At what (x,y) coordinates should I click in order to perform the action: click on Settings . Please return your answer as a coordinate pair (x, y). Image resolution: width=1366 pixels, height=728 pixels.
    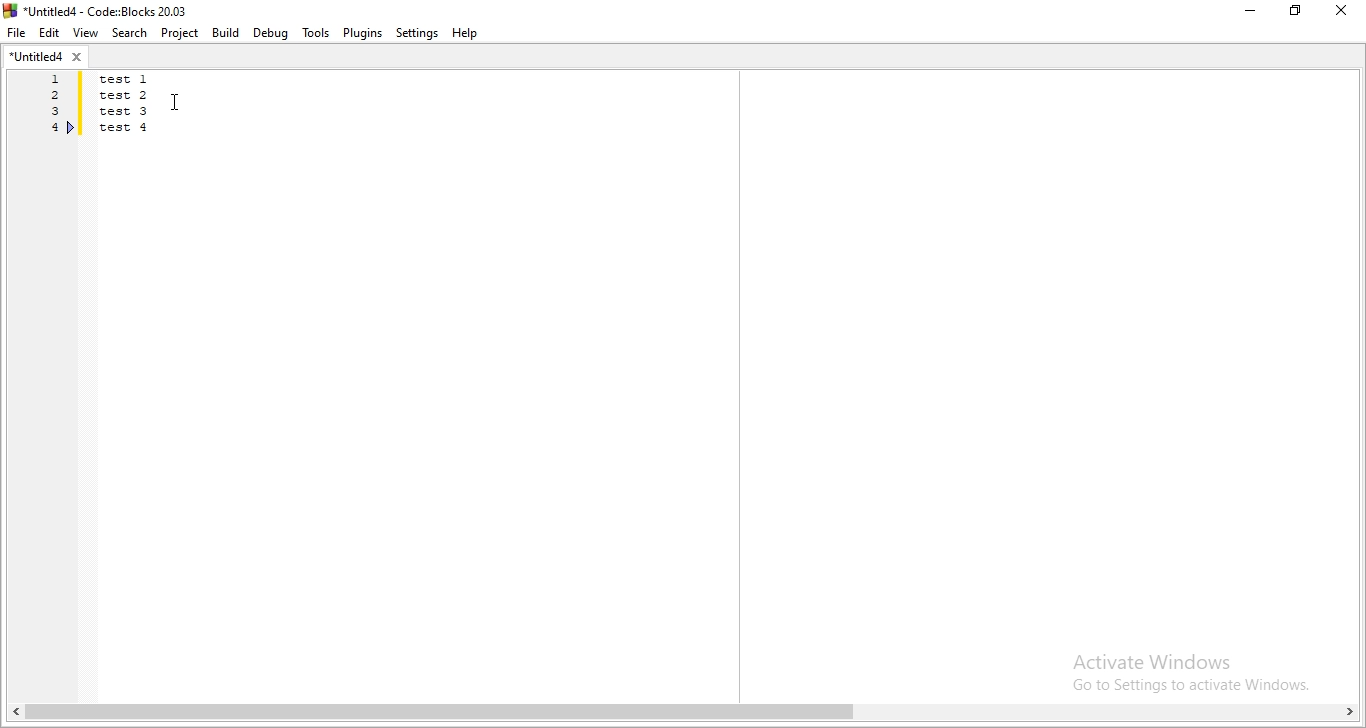
    Looking at the image, I should click on (415, 34).